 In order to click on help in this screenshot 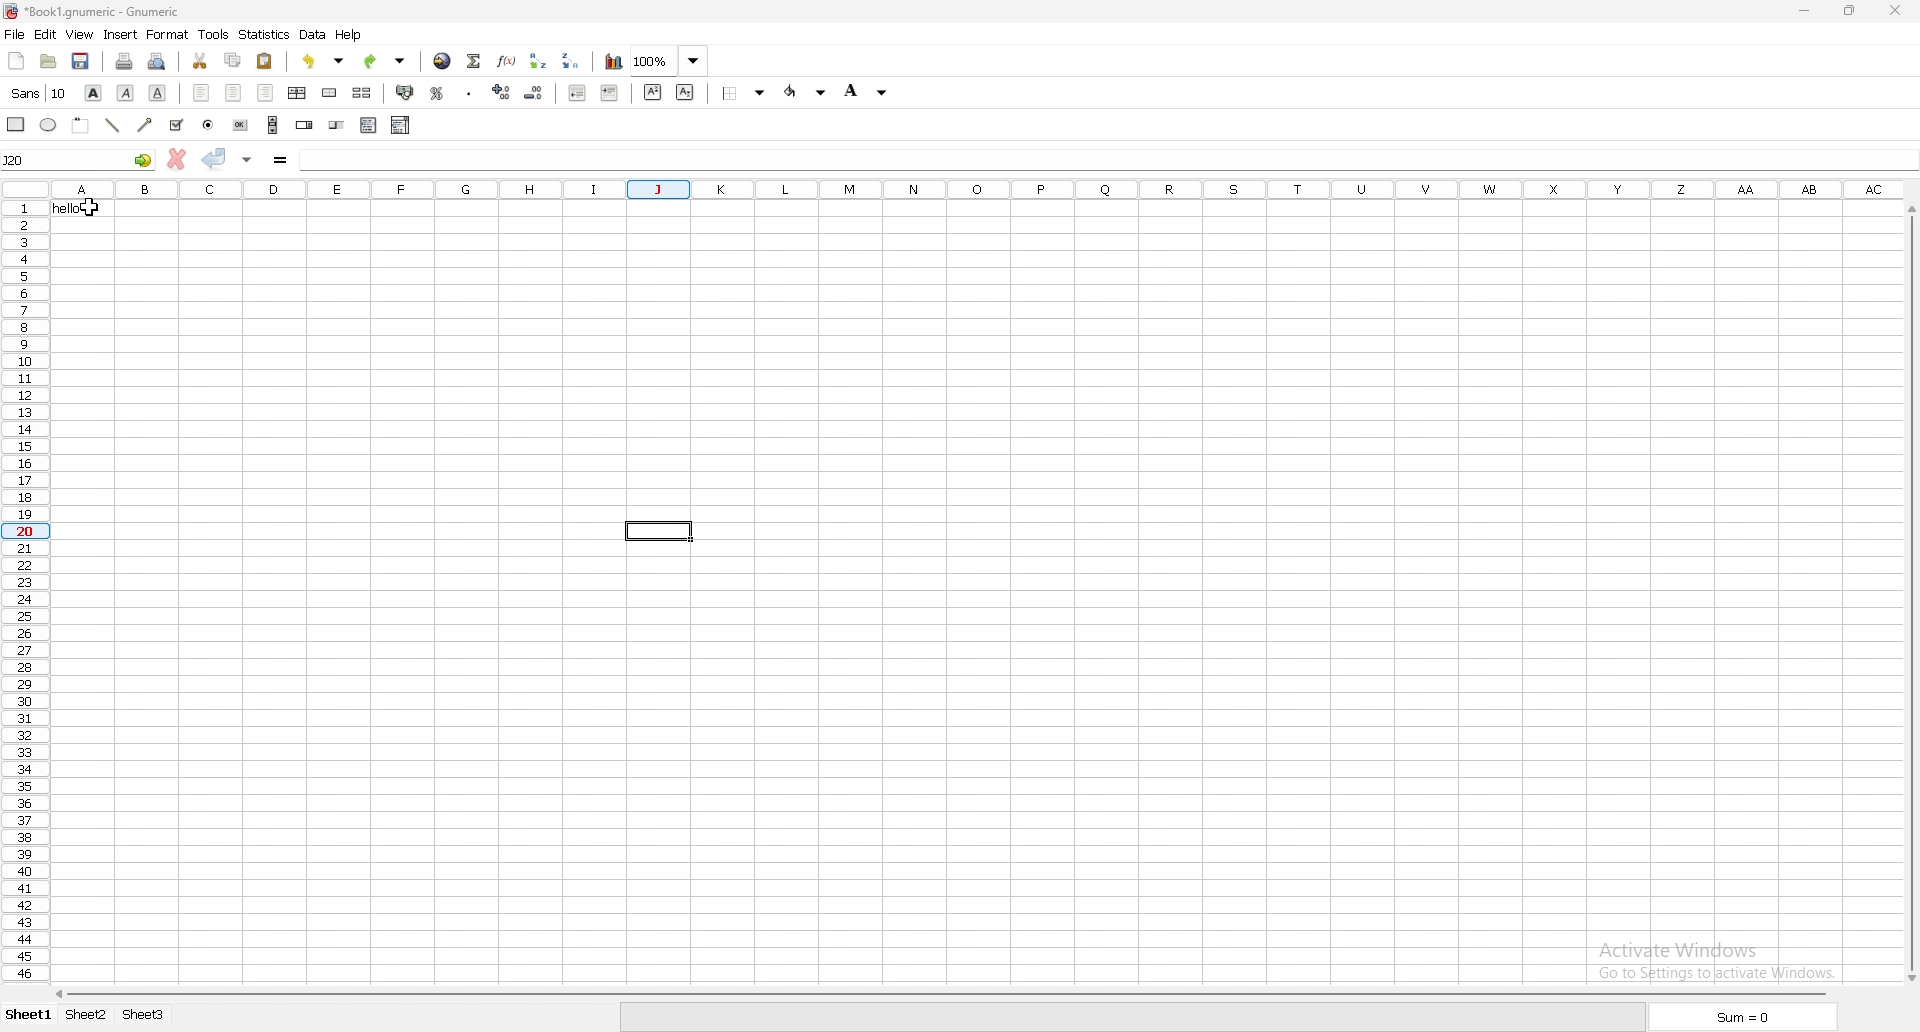, I will do `click(349, 37)`.